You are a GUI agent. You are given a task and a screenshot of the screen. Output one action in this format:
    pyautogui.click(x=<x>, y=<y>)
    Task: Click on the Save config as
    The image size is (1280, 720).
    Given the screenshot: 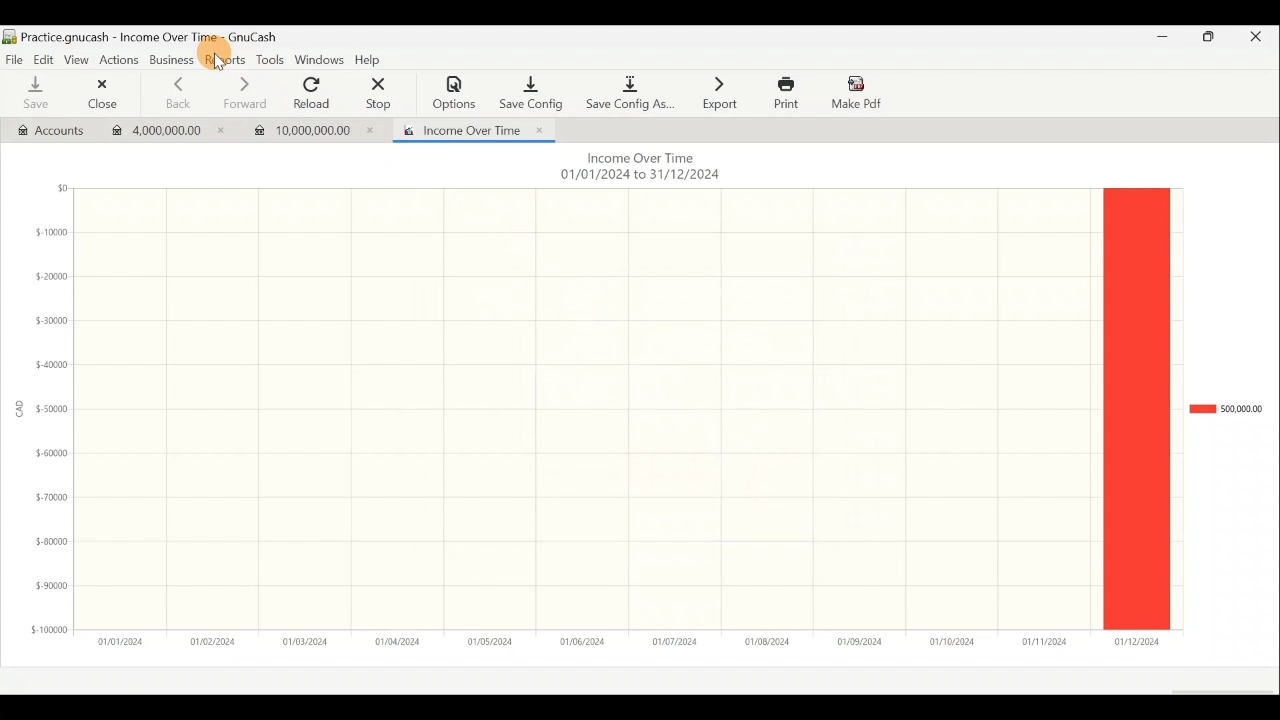 What is the action you would take?
    pyautogui.click(x=630, y=90)
    